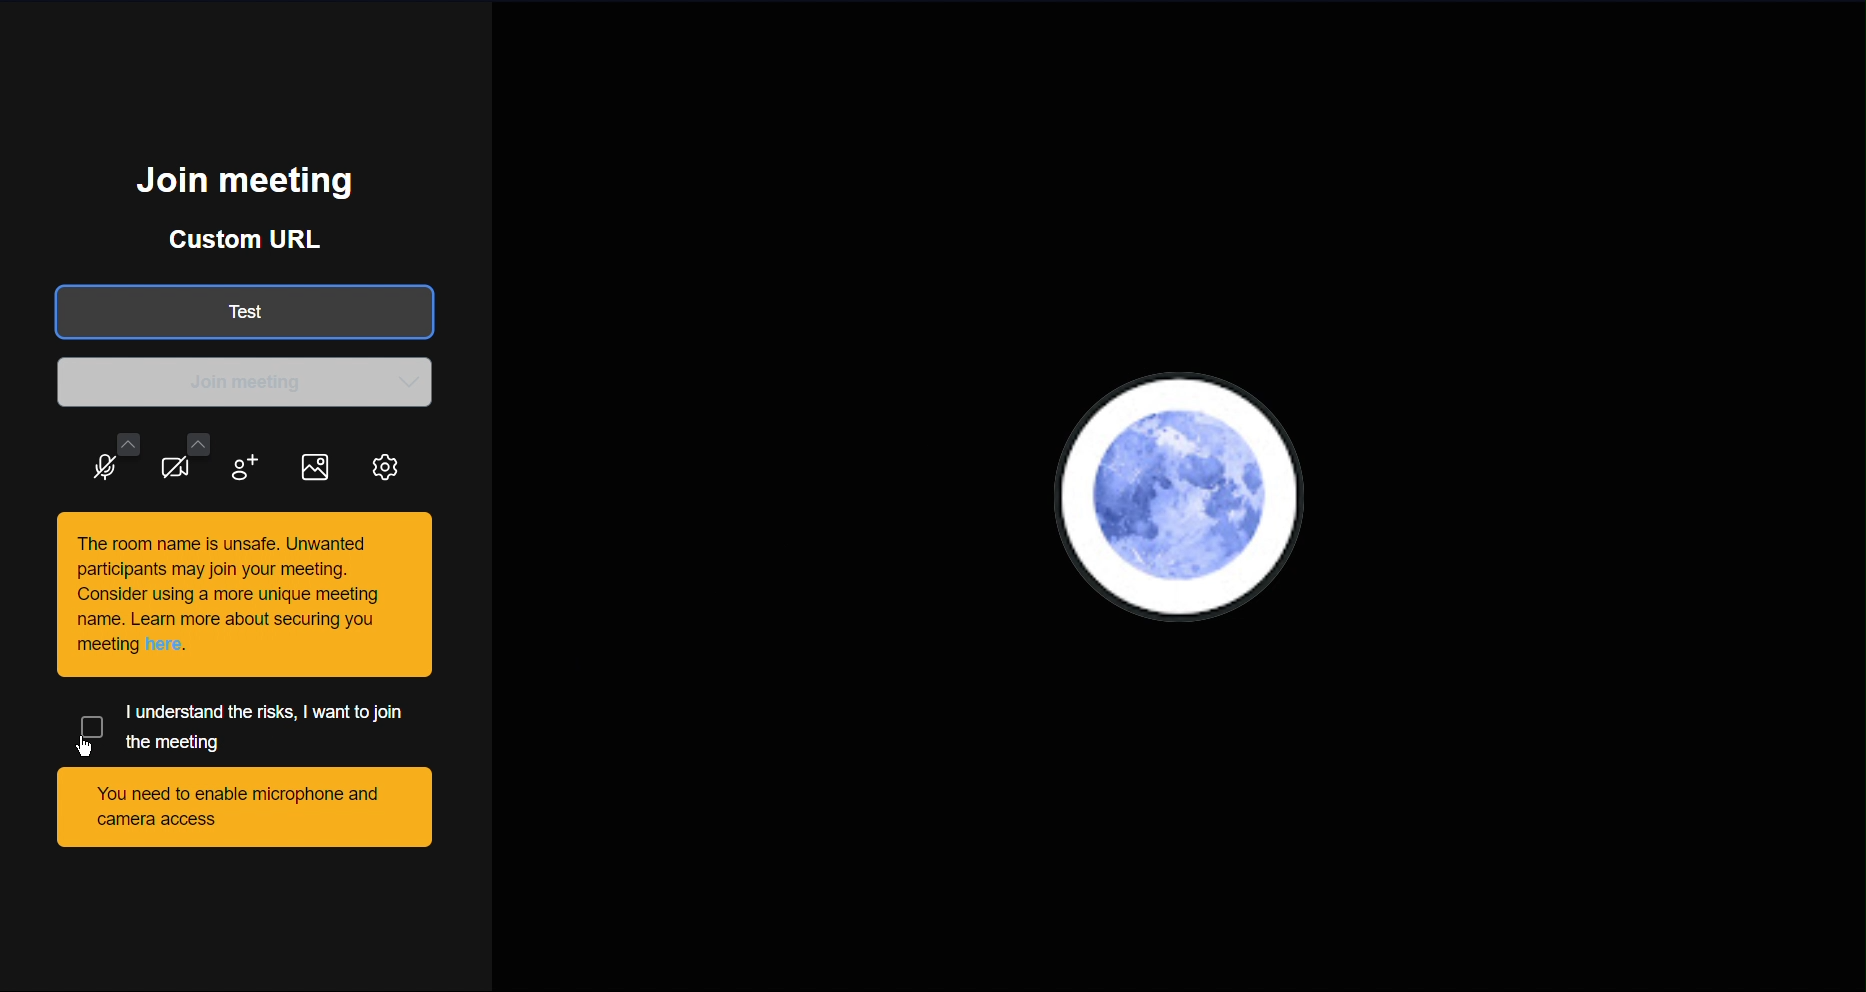 This screenshot has width=1866, height=992. Describe the element at coordinates (317, 458) in the screenshot. I see `Image` at that location.